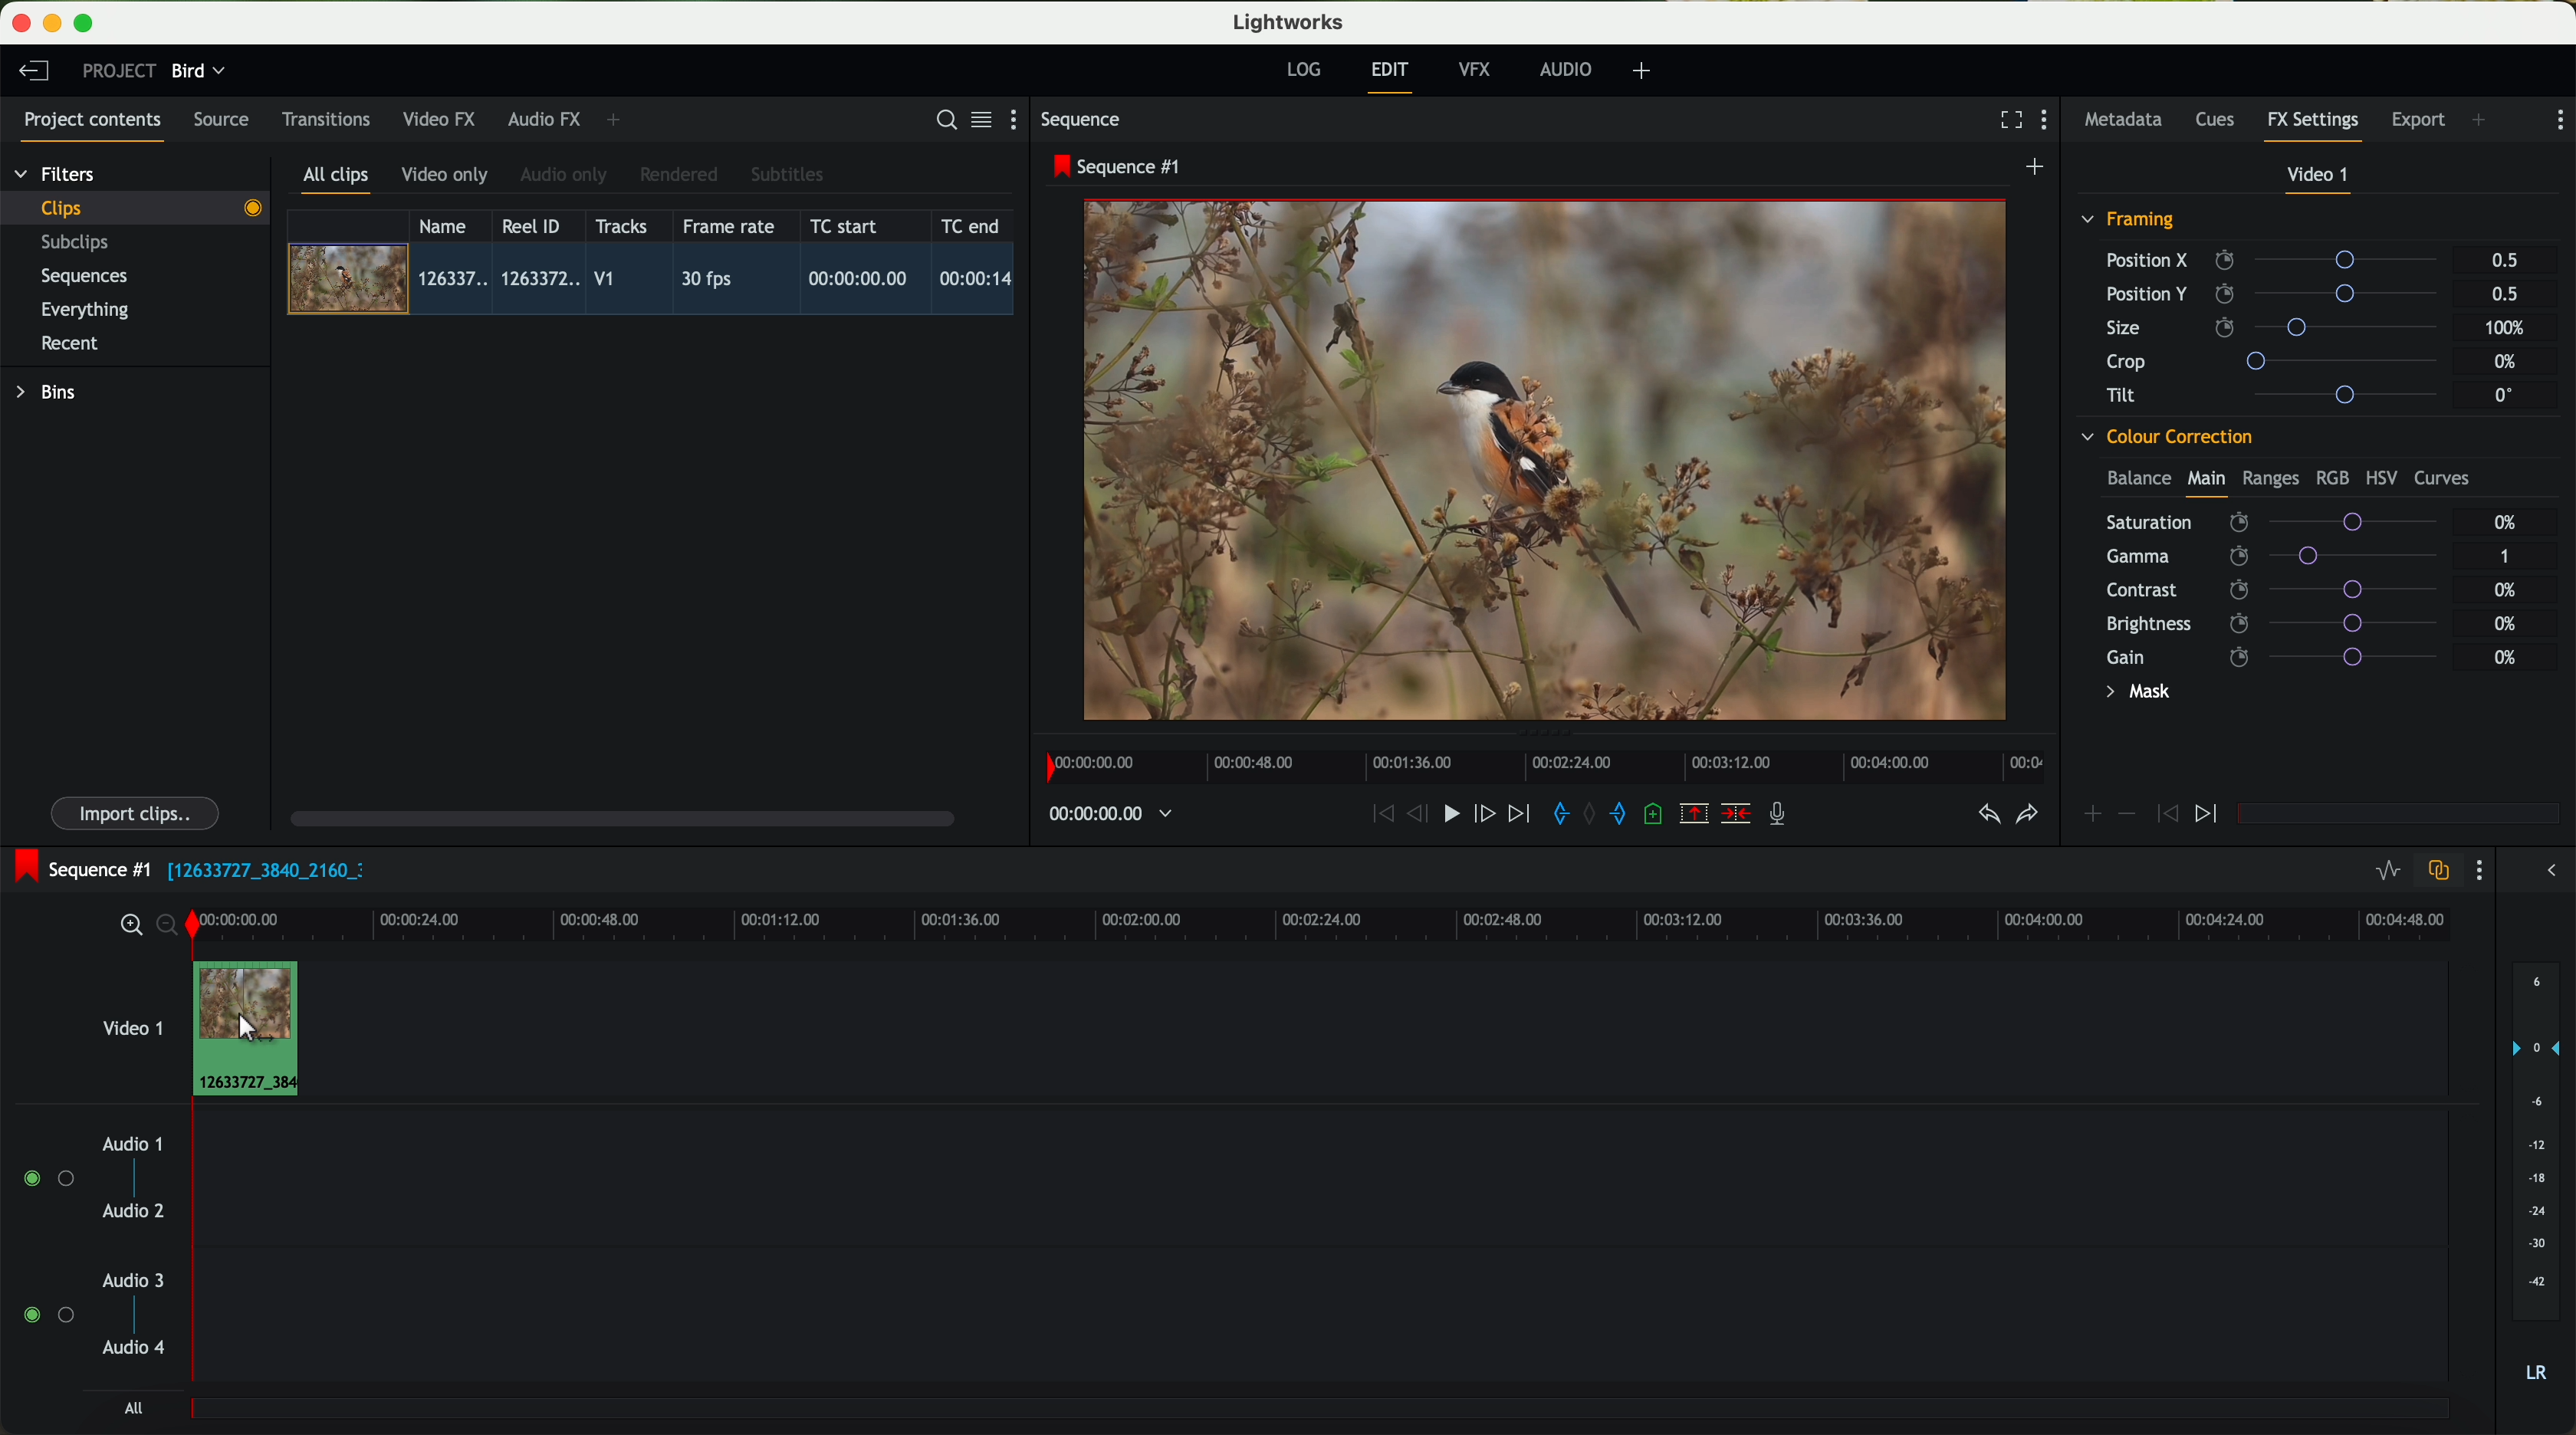 The image size is (2576, 1435). What do you see at coordinates (2027, 816) in the screenshot?
I see `redo` at bounding box center [2027, 816].